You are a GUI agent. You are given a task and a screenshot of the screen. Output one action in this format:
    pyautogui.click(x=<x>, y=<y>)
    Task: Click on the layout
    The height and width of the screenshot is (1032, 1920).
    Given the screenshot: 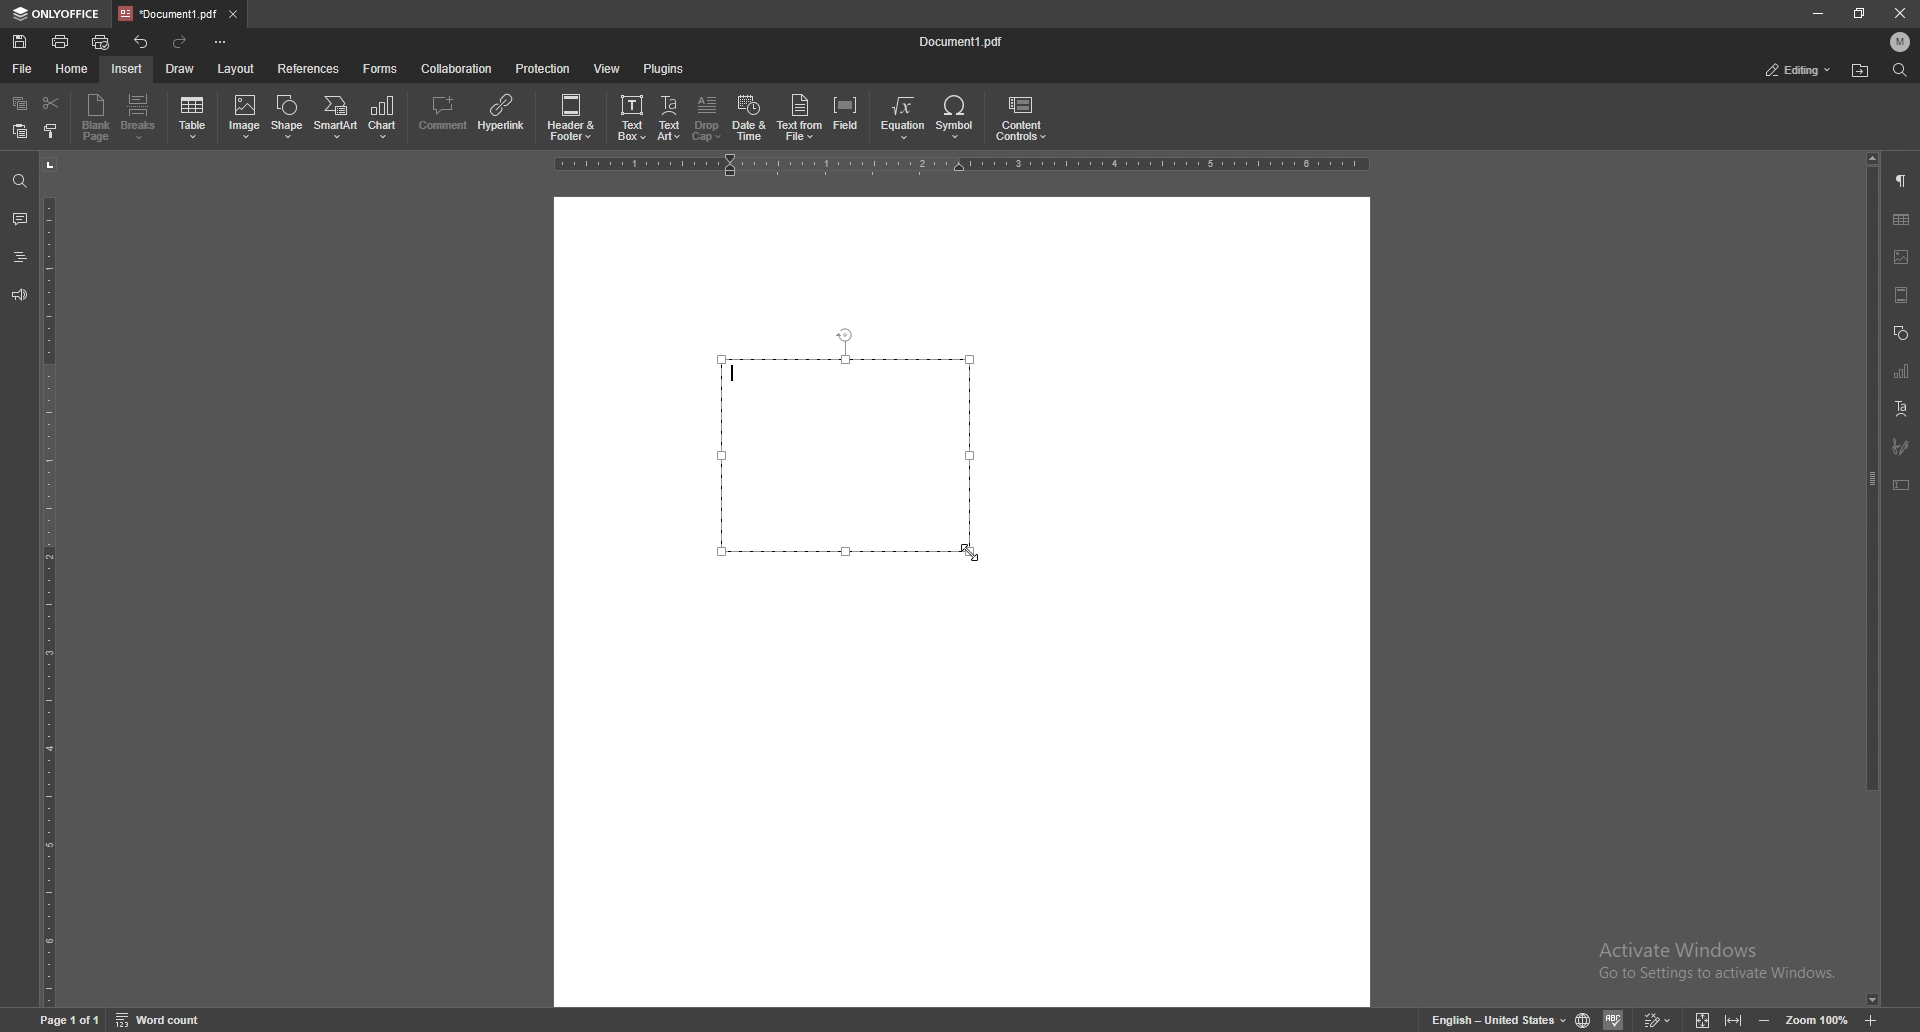 What is the action you would take?
    pyautogui.click(x=238, y=70)
    